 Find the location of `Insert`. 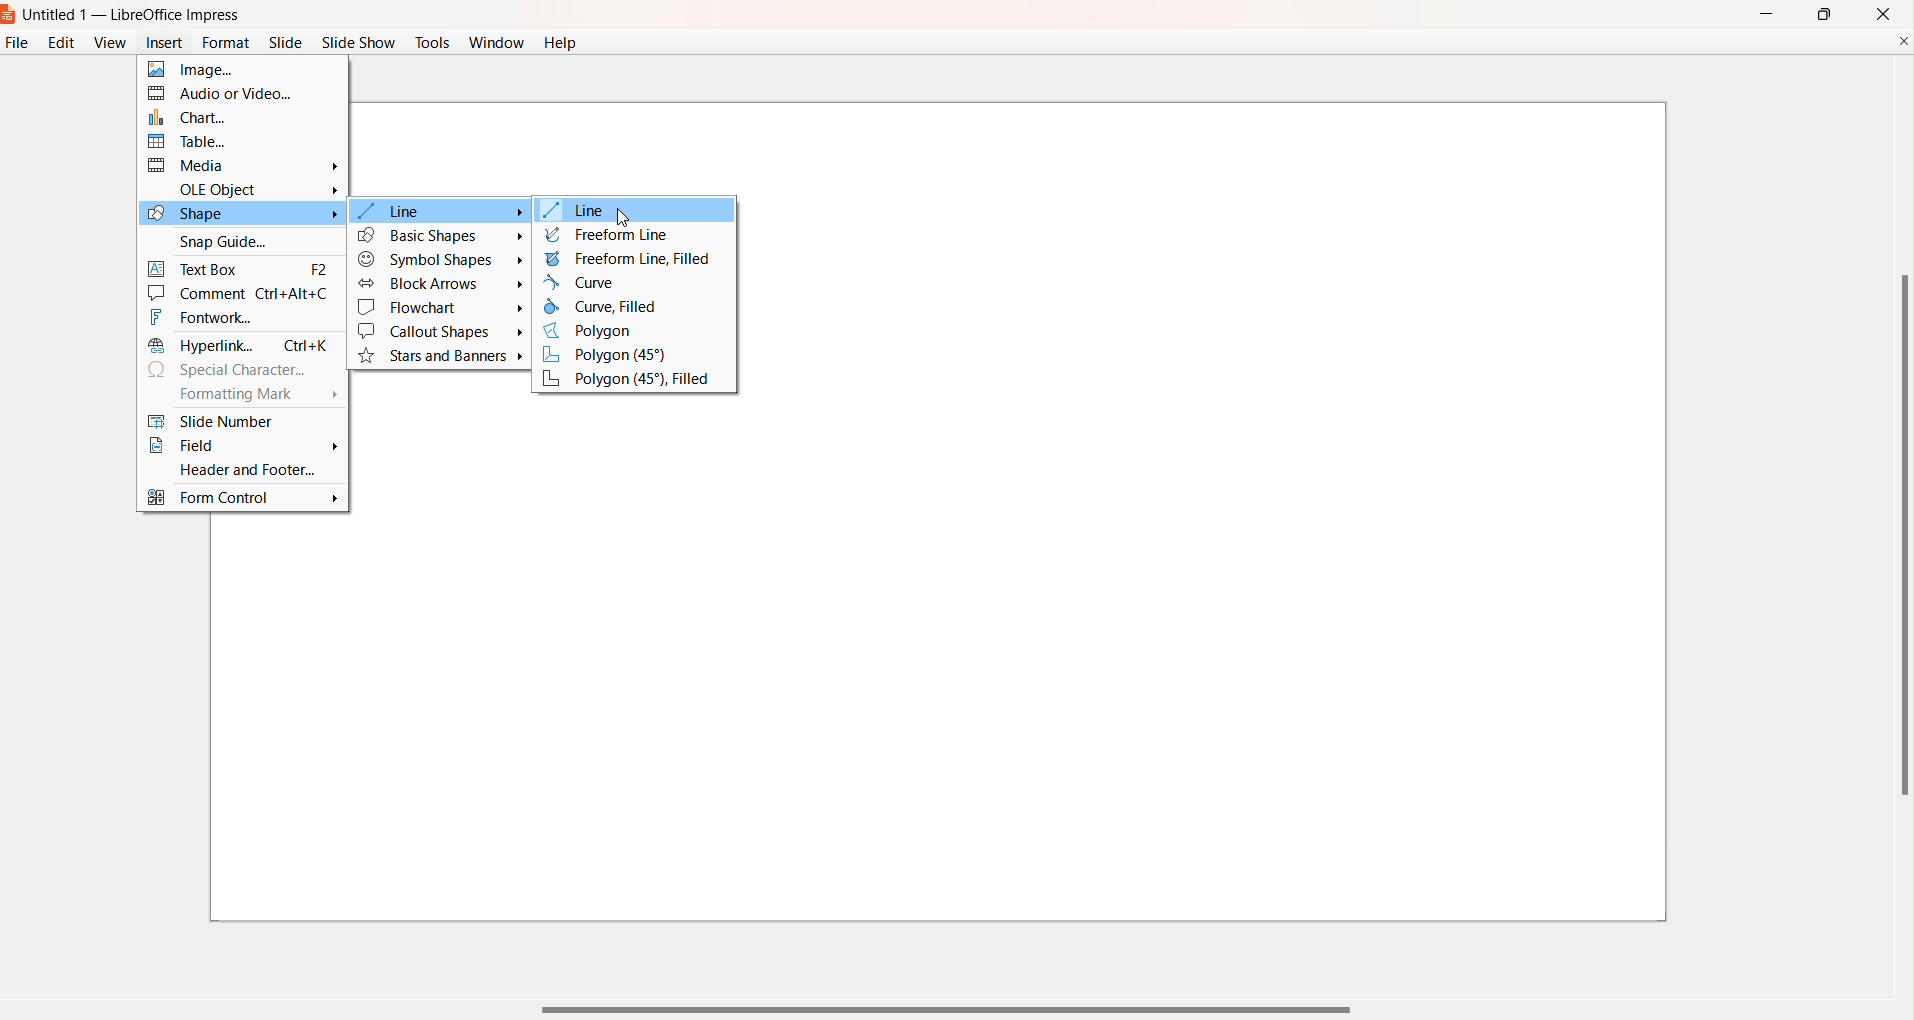

Insert is located at coordinates (161, 46).